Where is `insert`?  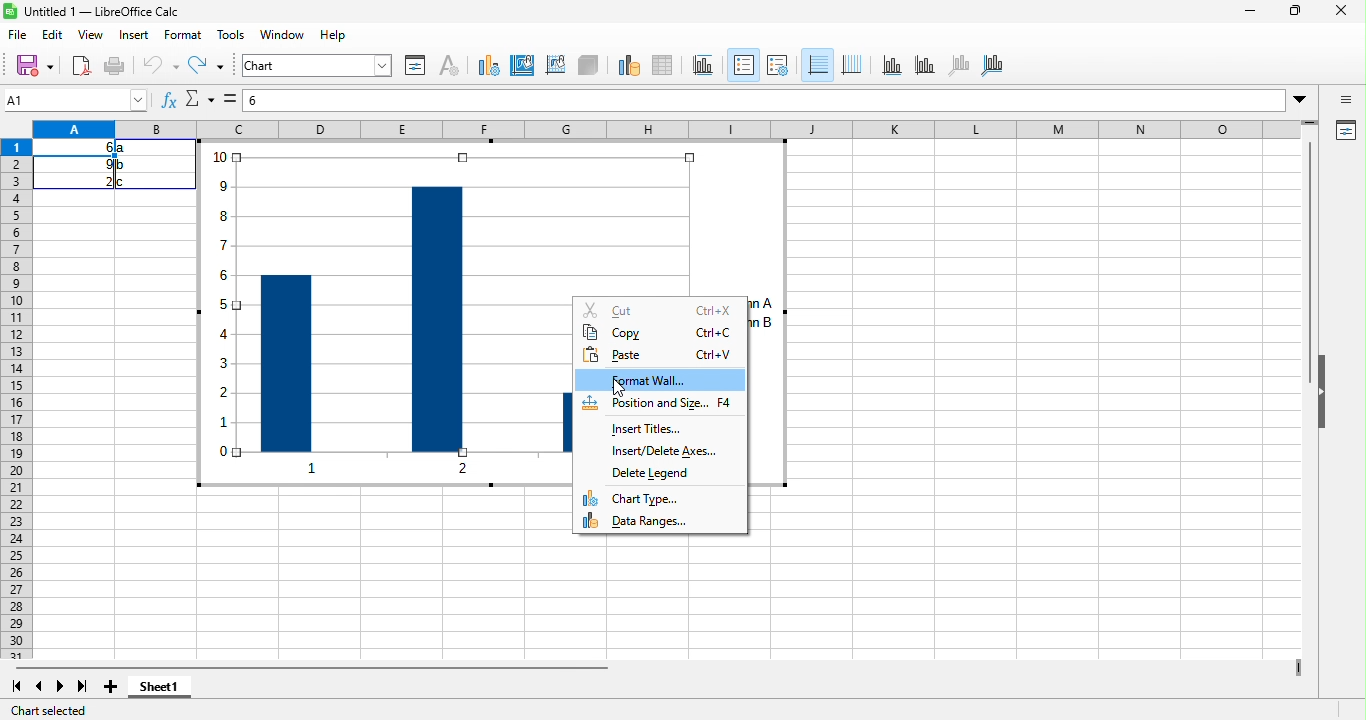
insert is located at coordinates (135, 35).